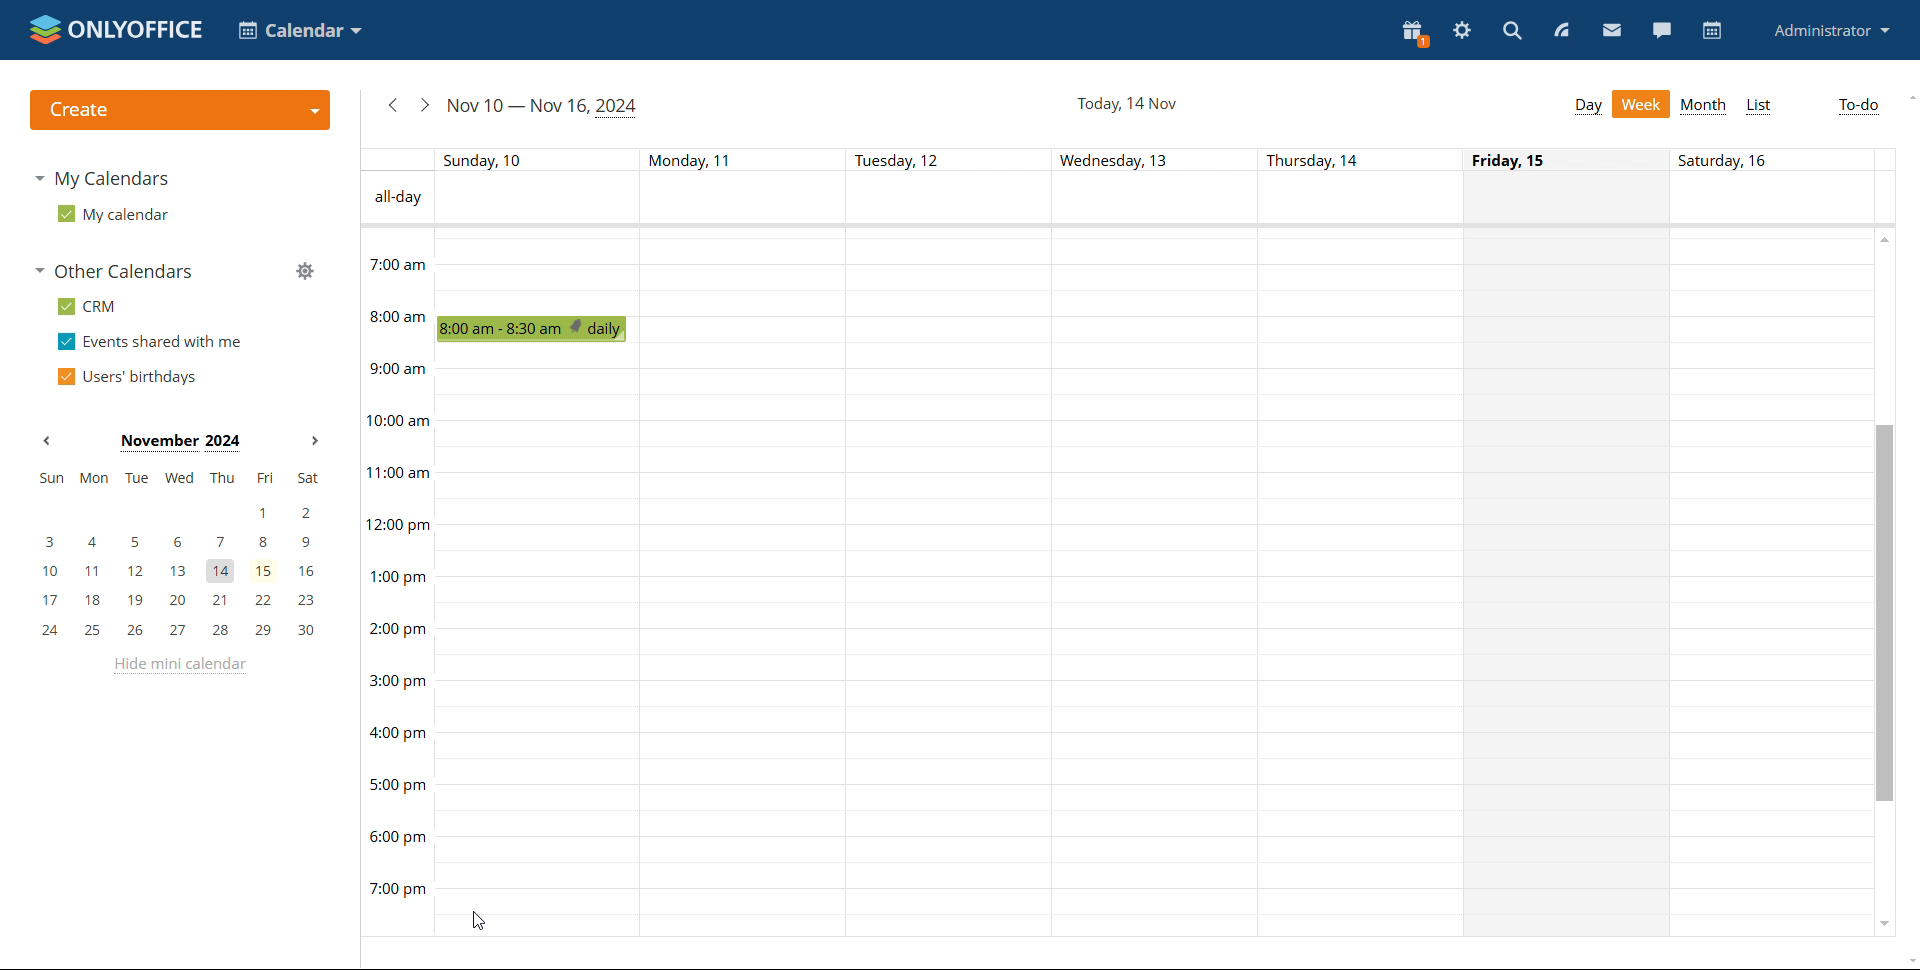 This screenshot has width=1920, height=970. What do you see at coordinates (1710, 31) in the screenshot?
I see `calendar` at bounding box center [1710, 31].